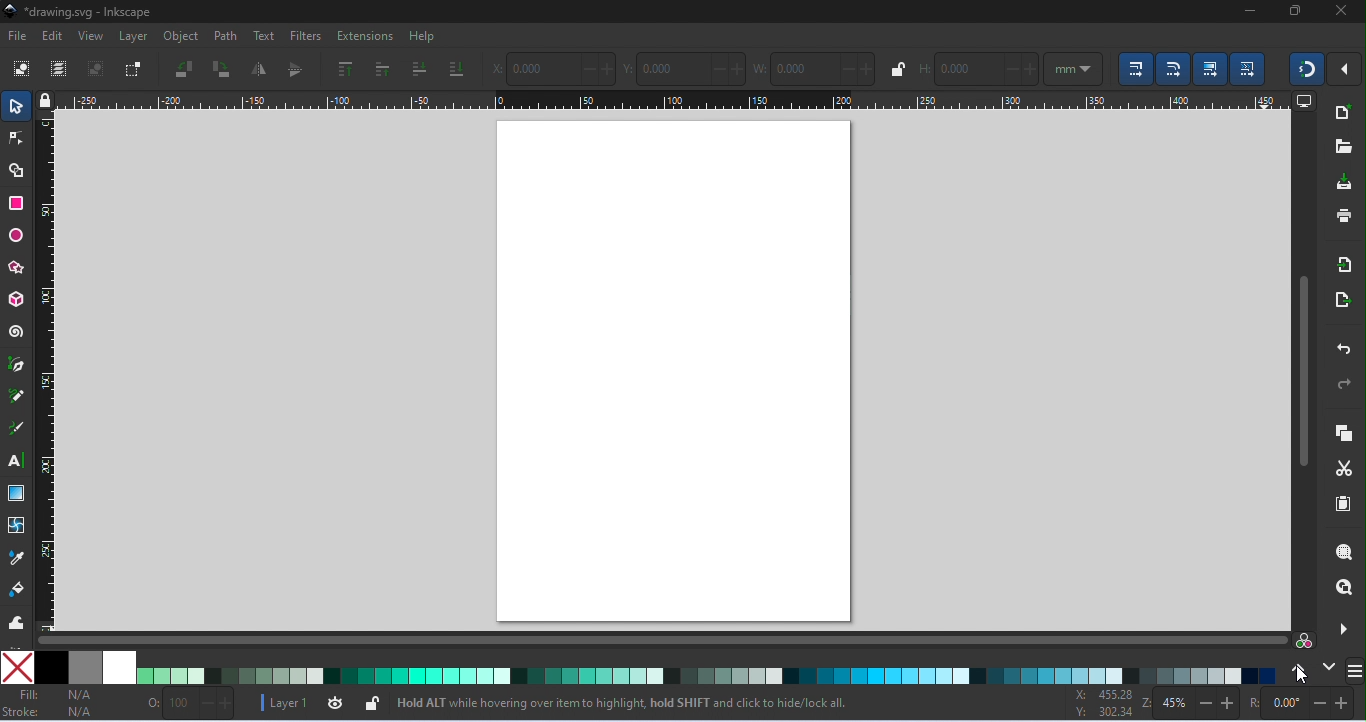 The width and height of the screenshot is (1366, 722). What do you see at coordinates (1212, 69) in the screenshot?
I see `move gradients` at bounding box center [1212, 69].